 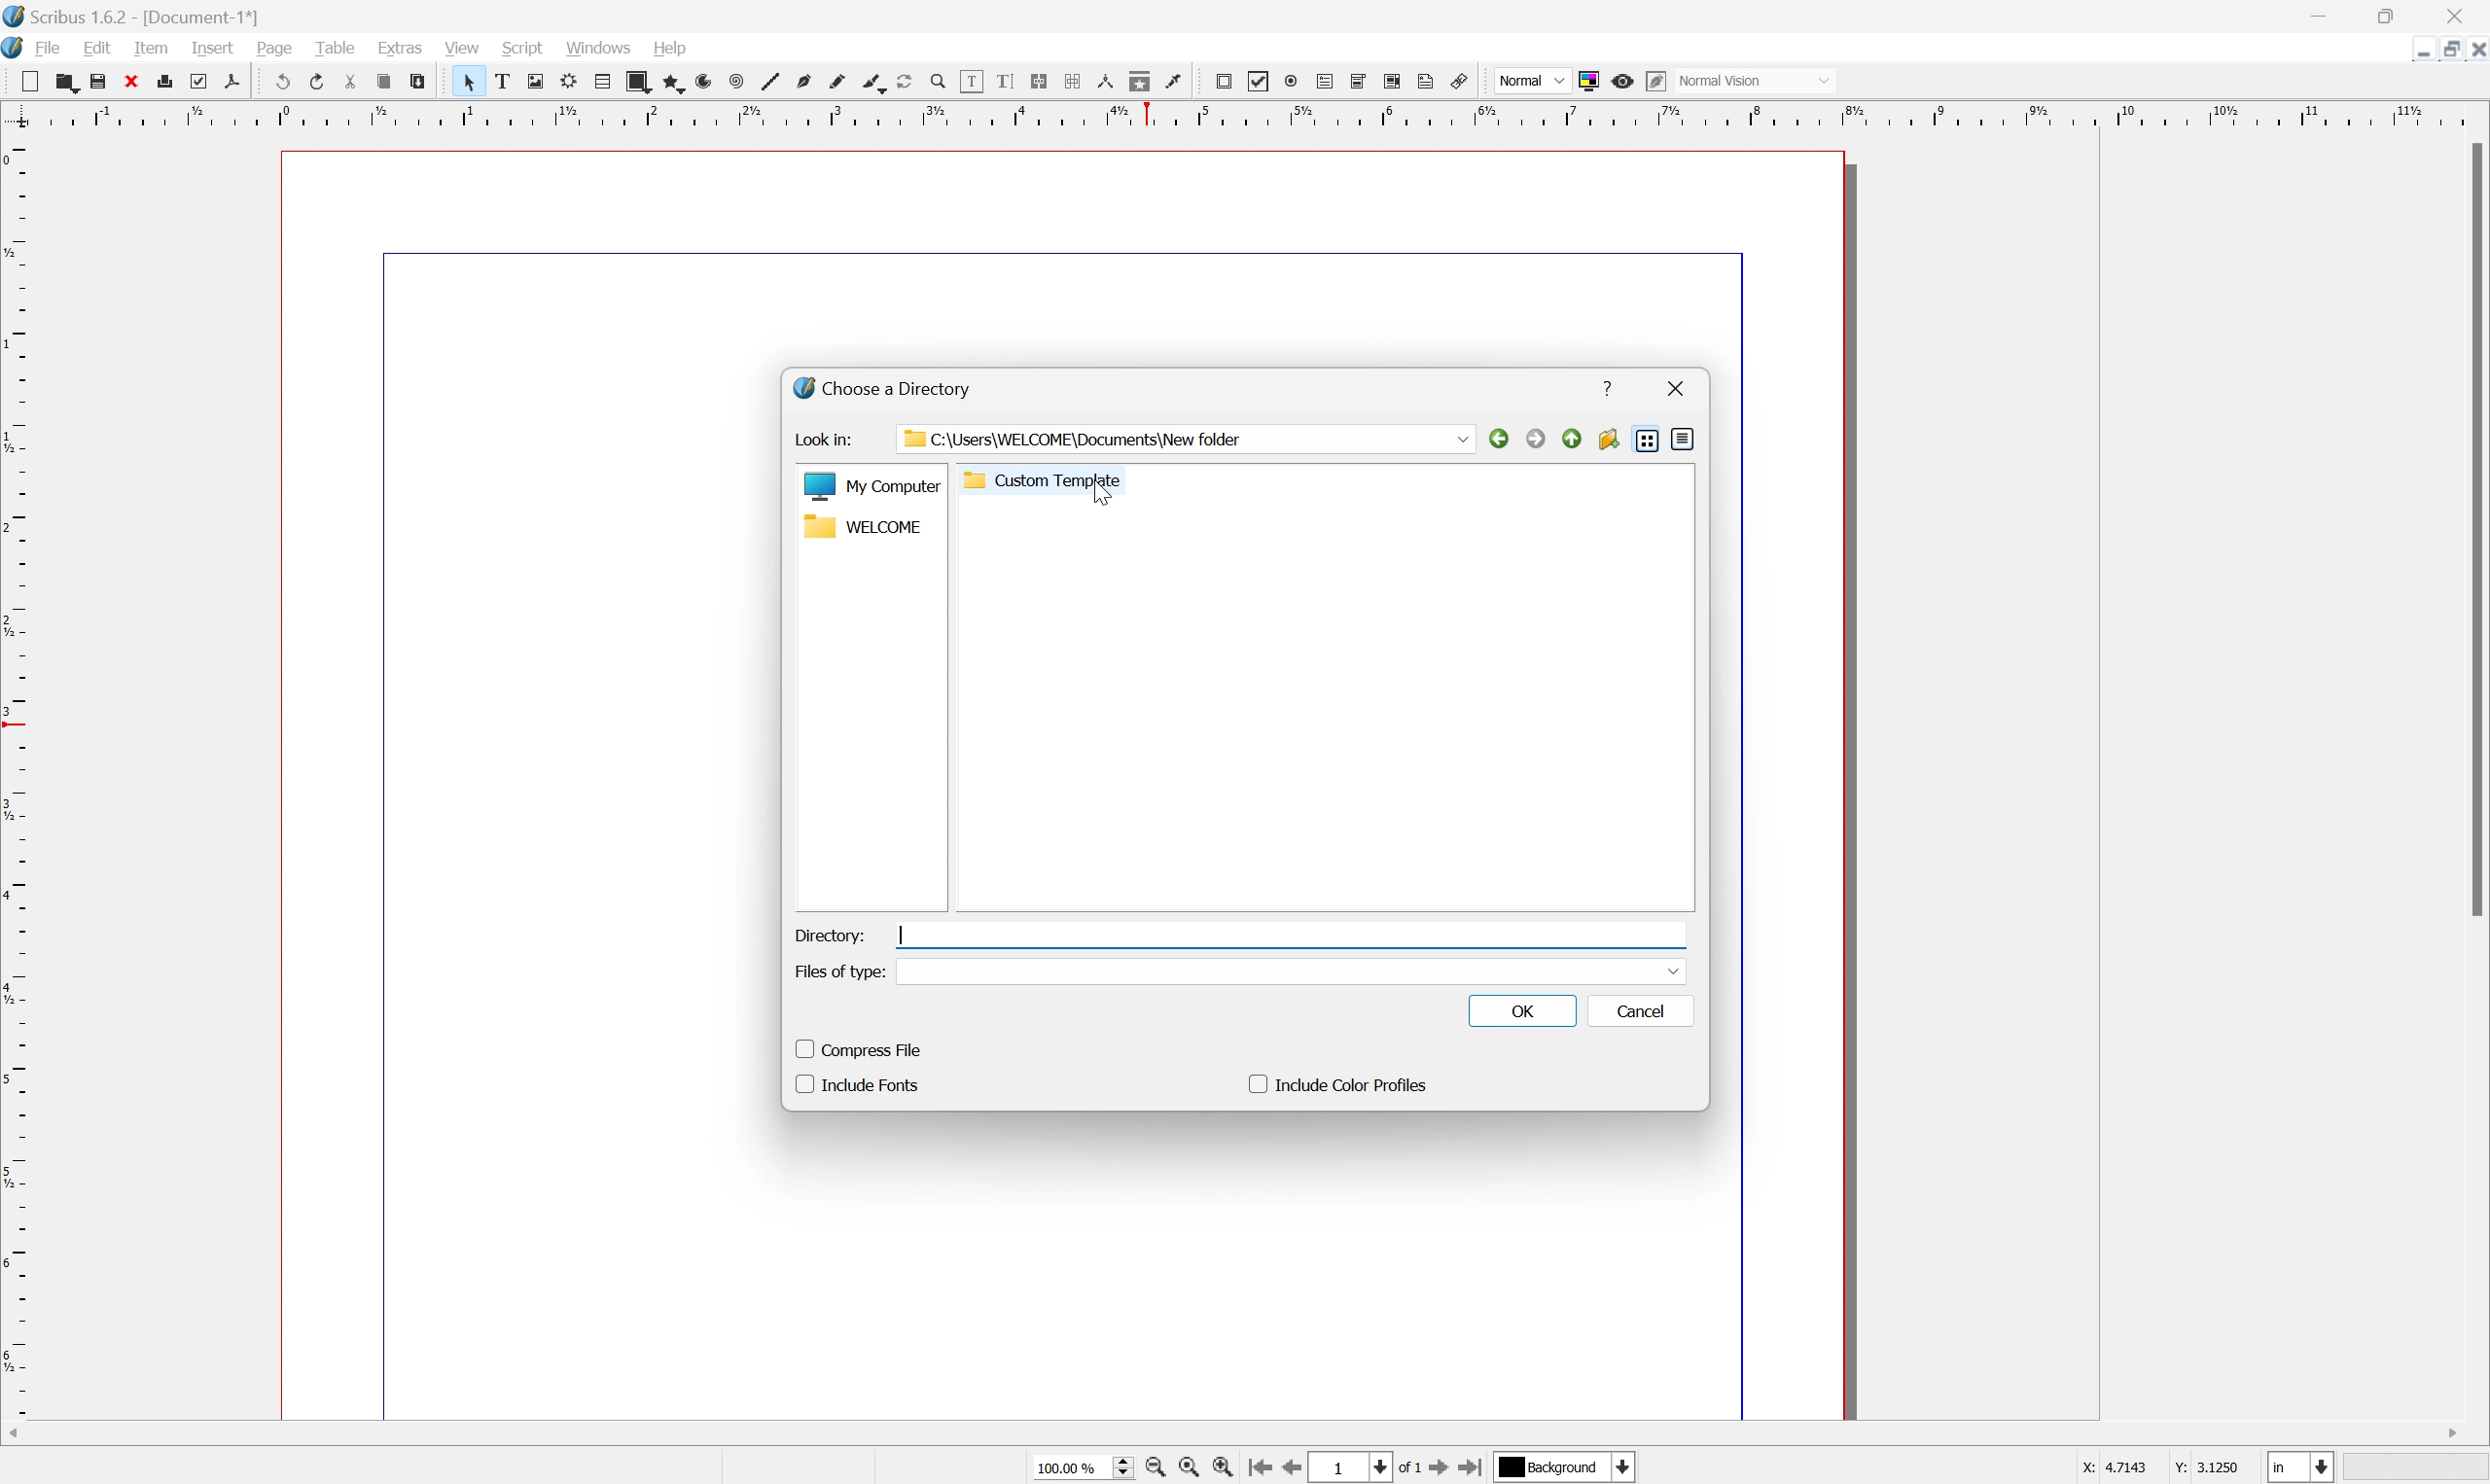 What do you see at coordinates (1221, 82) in the screenshot?
I see `PDF push button` at bounding box center [1221, 82].